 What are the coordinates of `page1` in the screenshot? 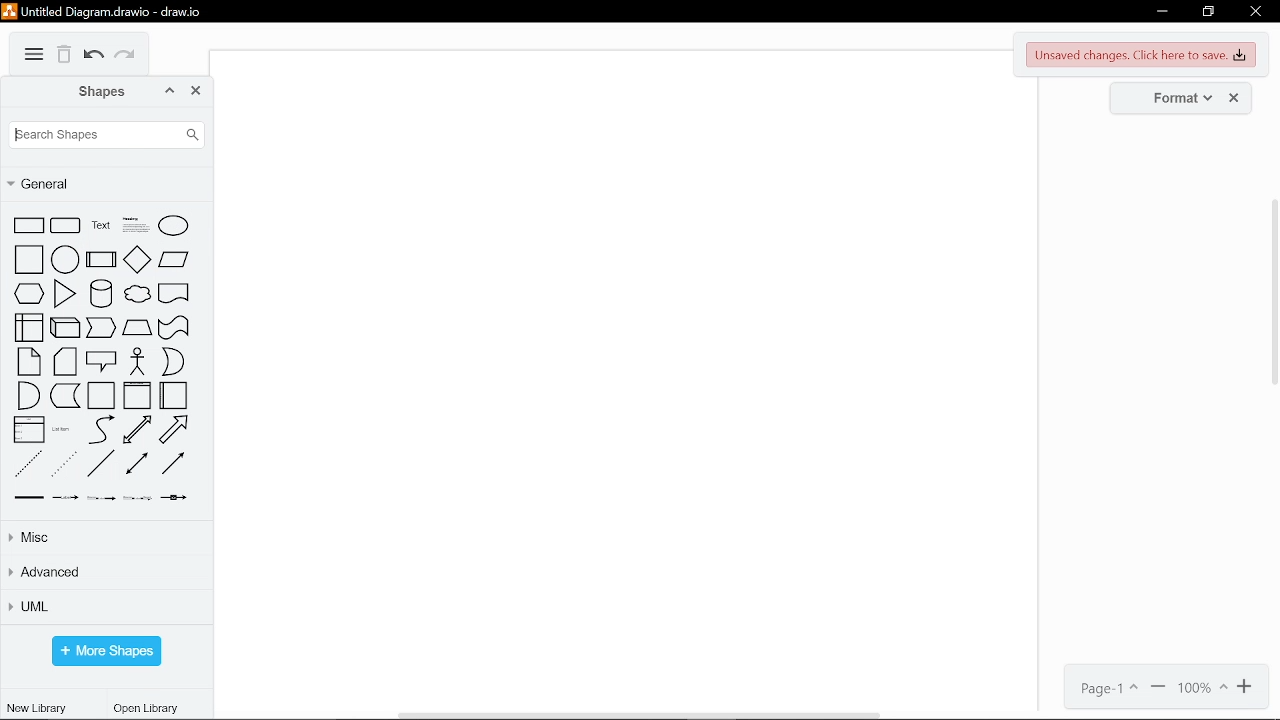 It's located at (1103, 688).